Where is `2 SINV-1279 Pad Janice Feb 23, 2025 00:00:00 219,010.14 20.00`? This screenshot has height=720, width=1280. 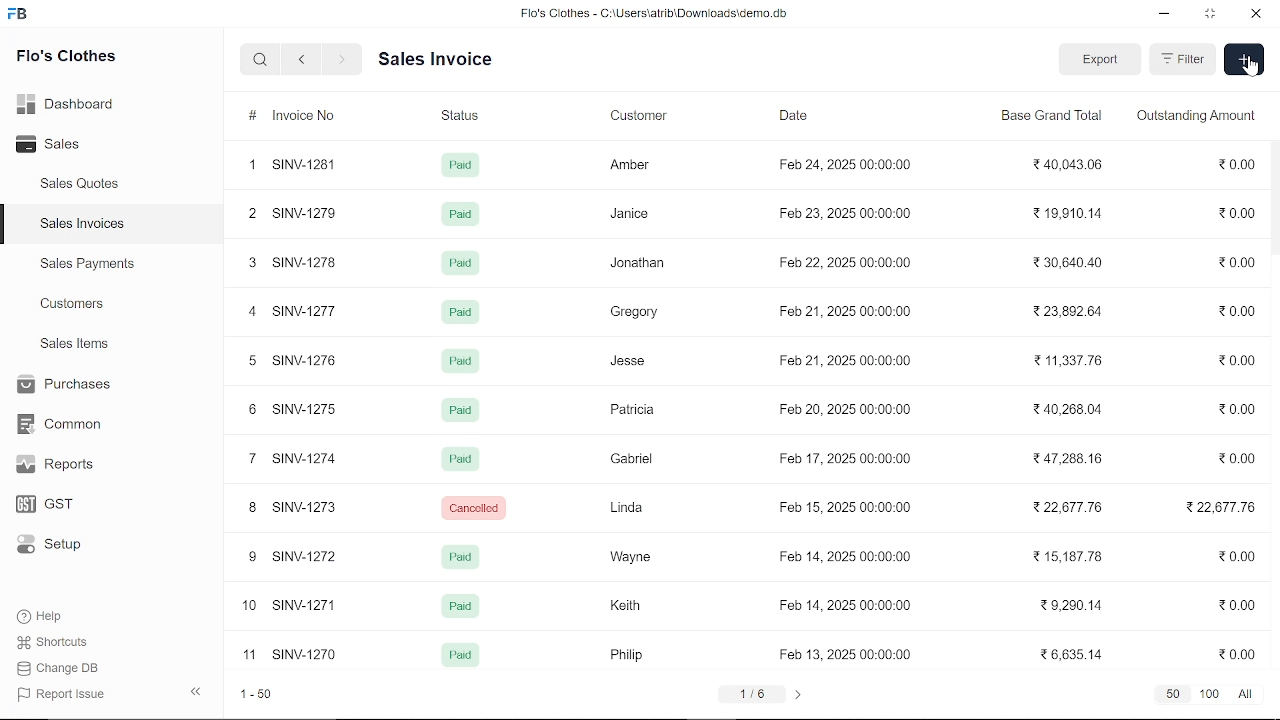
2 SINV-1279 Pad Janice Feb 23, 2025 00:00:00 219,010.14 20.00 is located at coordinates (750, 213).